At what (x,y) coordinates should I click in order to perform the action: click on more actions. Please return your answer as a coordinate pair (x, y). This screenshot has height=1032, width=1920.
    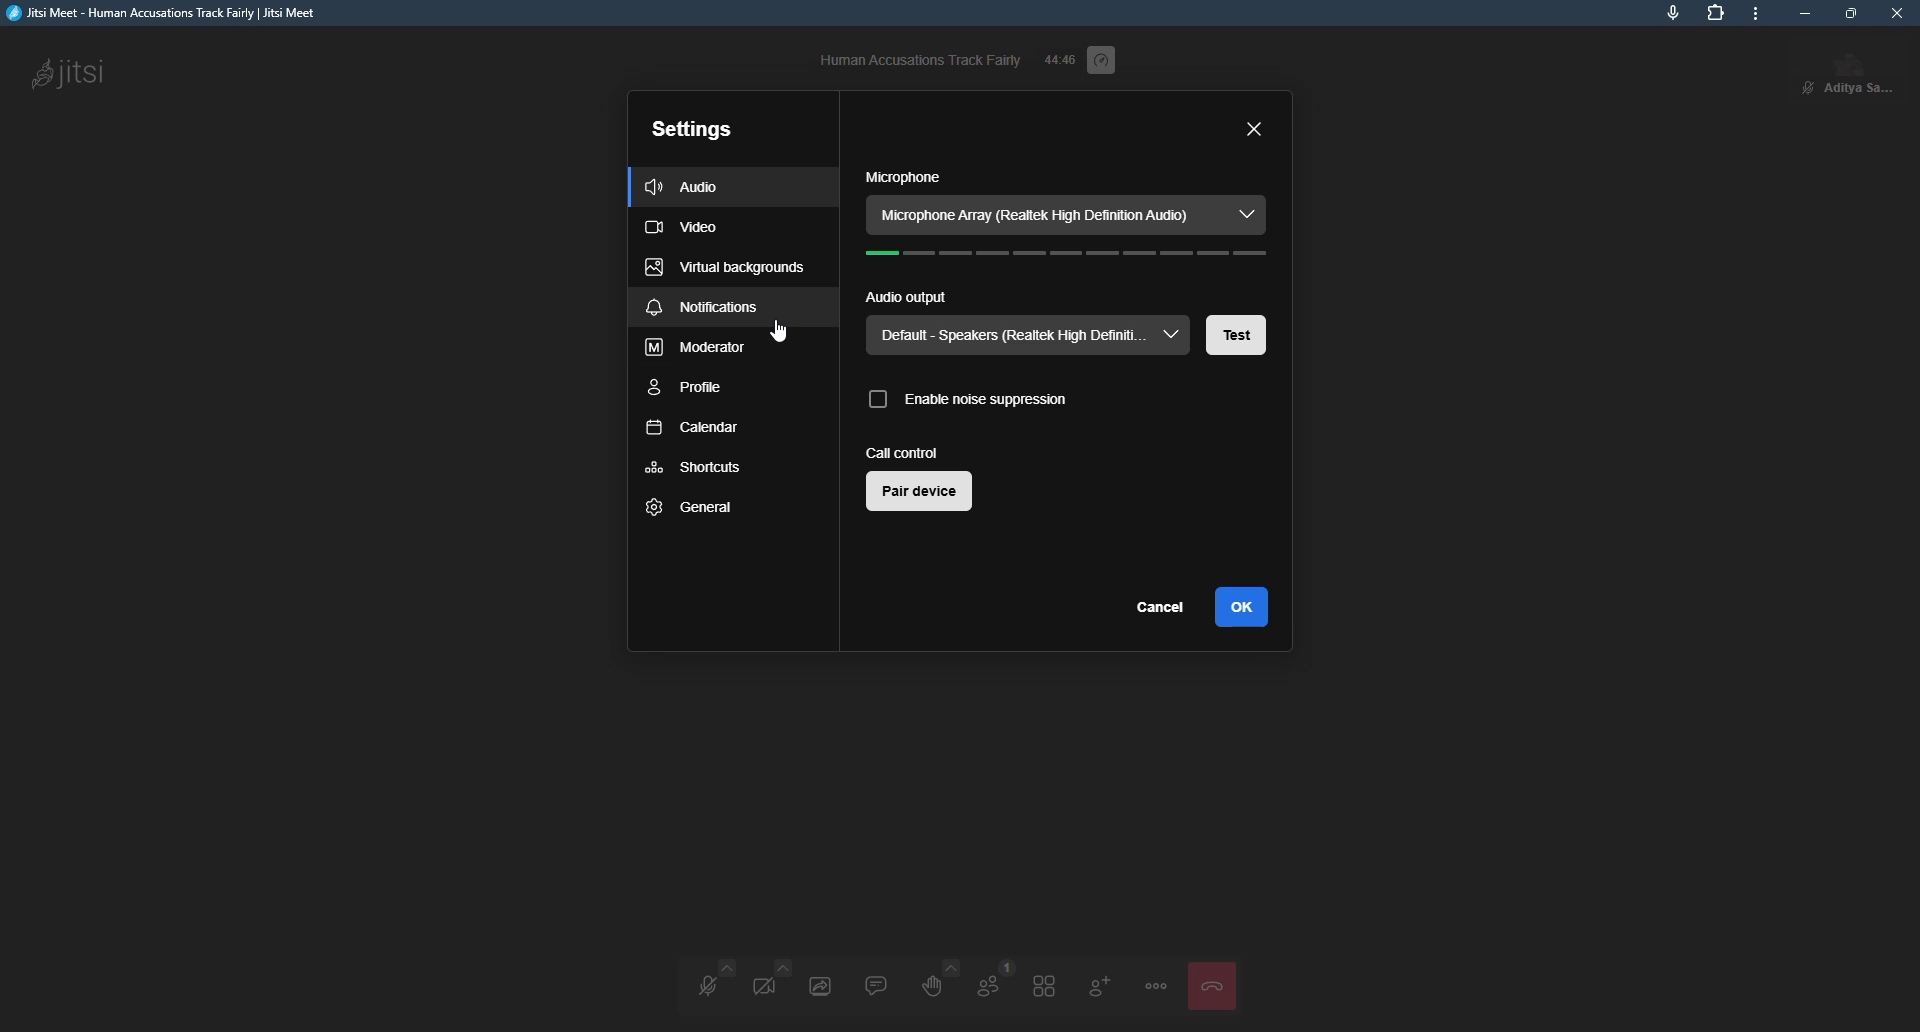
    Looking at the image, I should click on (1155, 985).